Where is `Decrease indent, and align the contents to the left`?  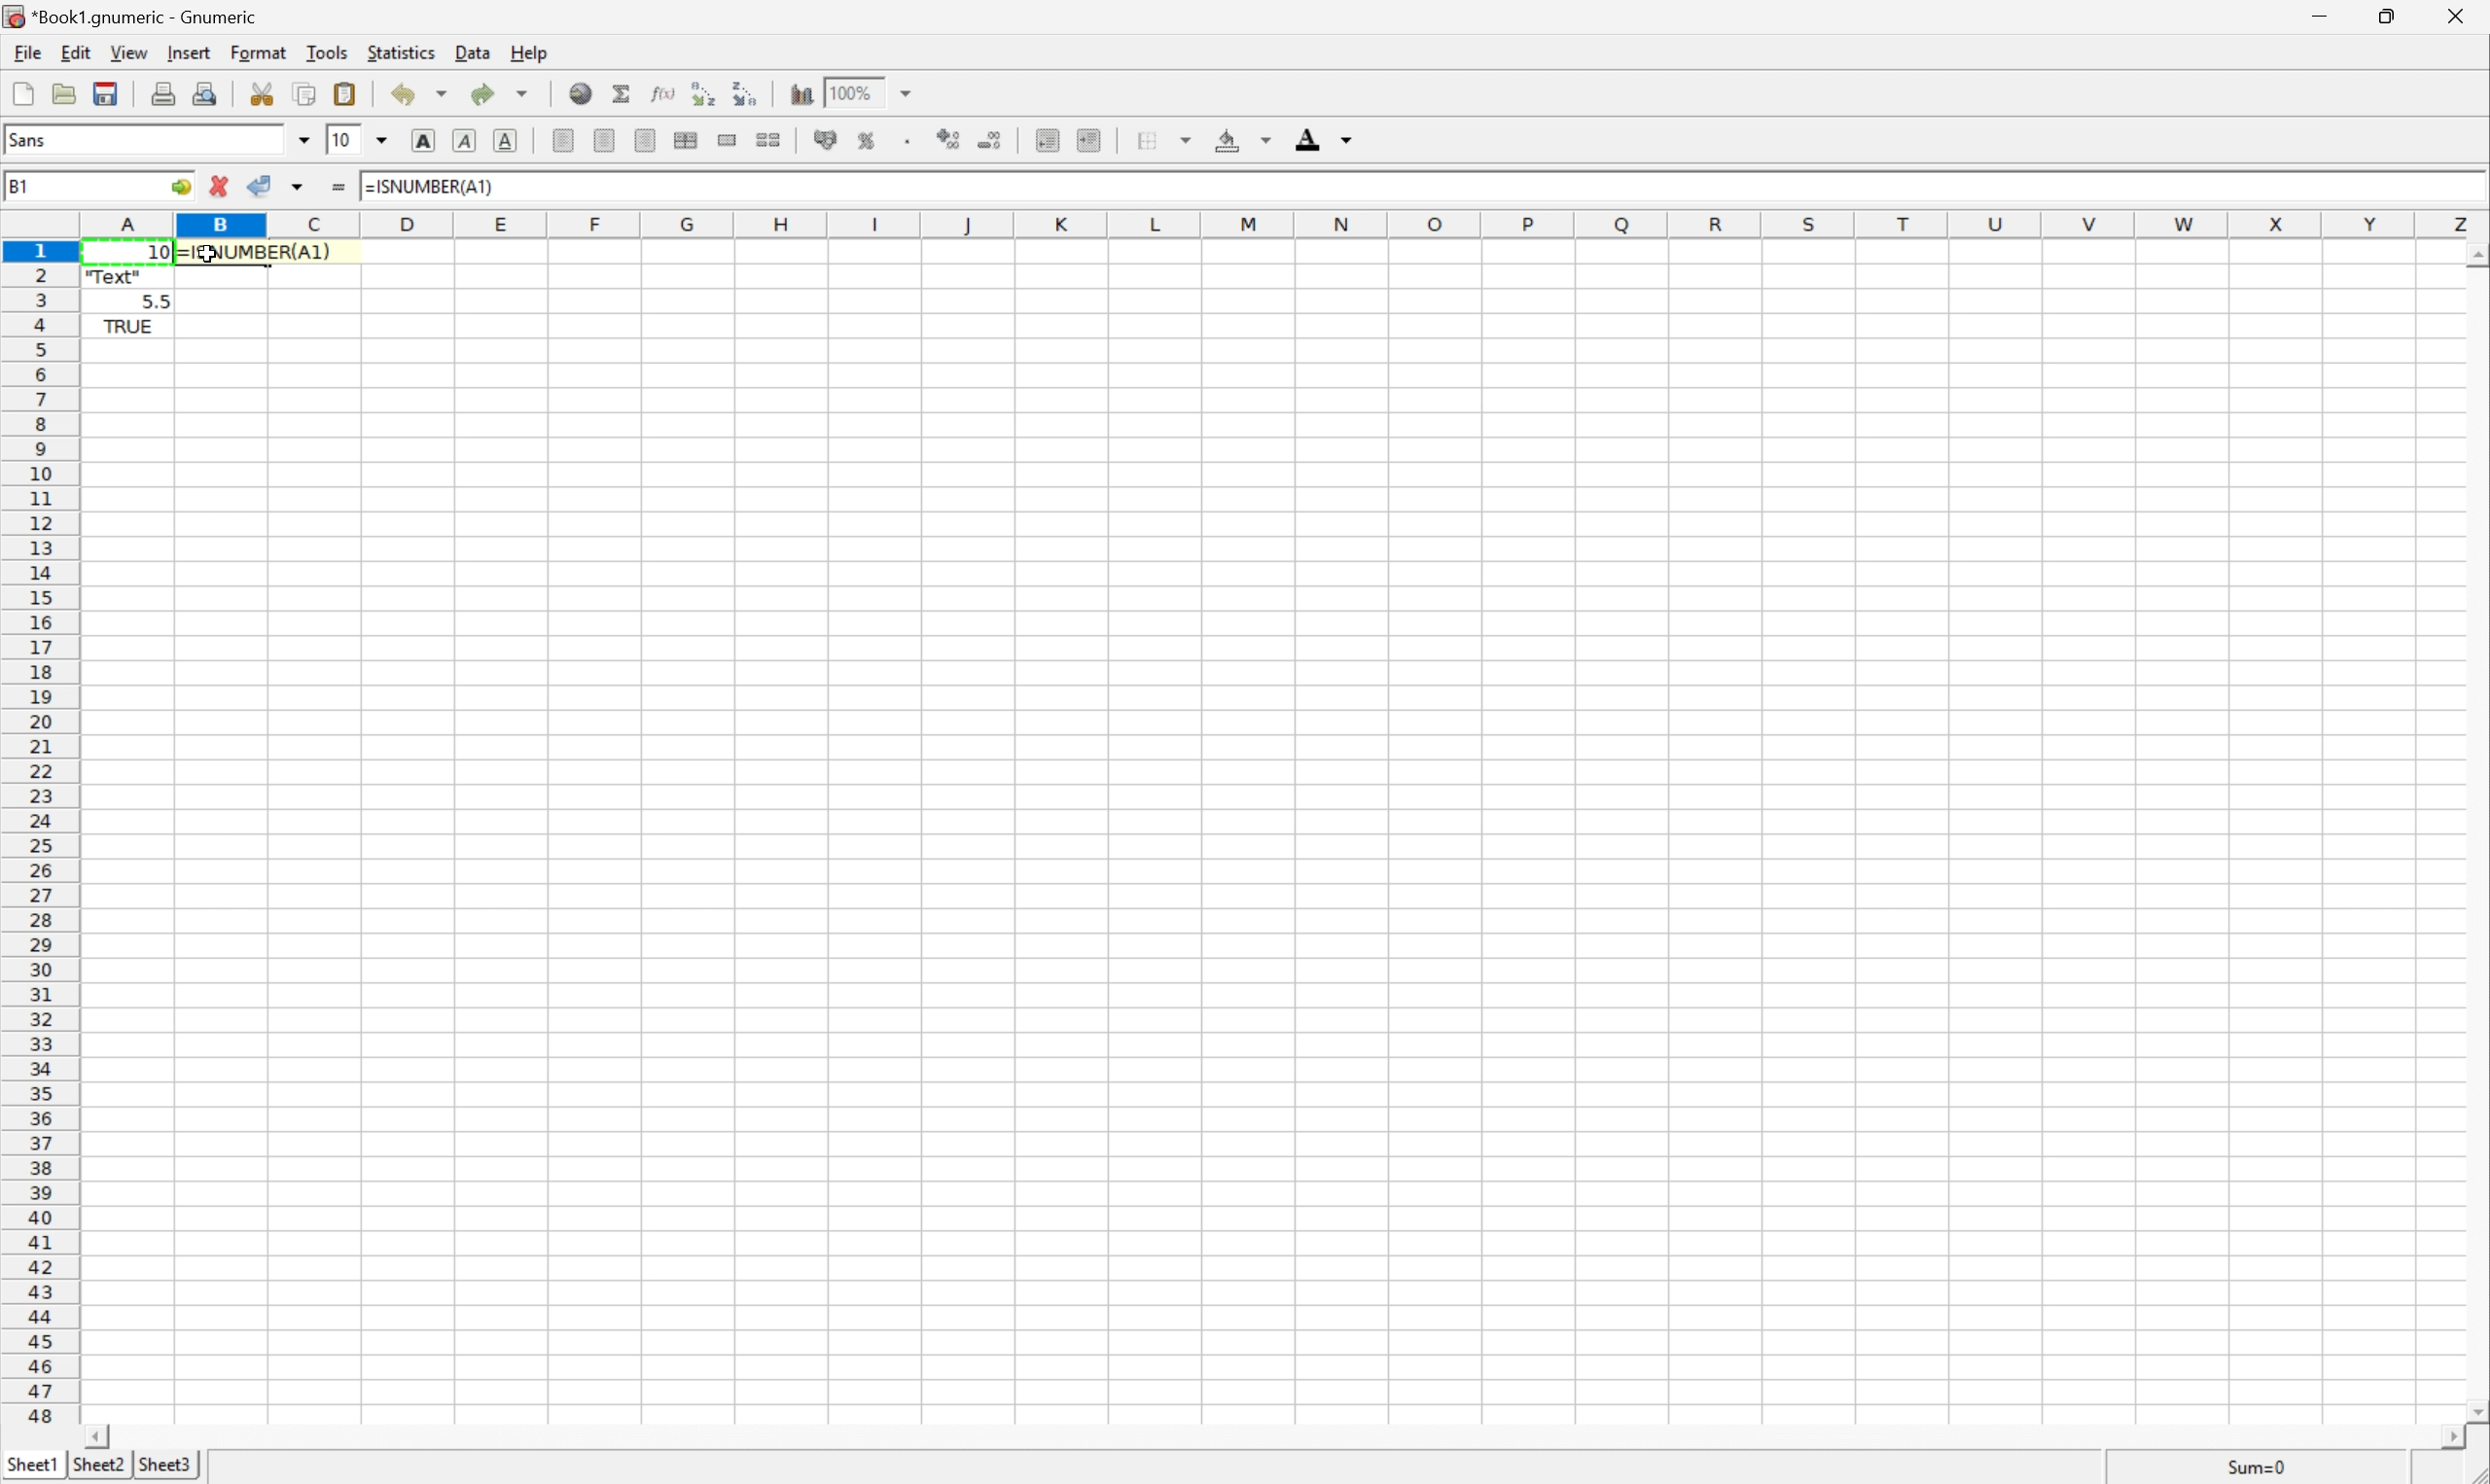
Decrease indent, and align the contents to the left is located at coordinates (1044, 140).